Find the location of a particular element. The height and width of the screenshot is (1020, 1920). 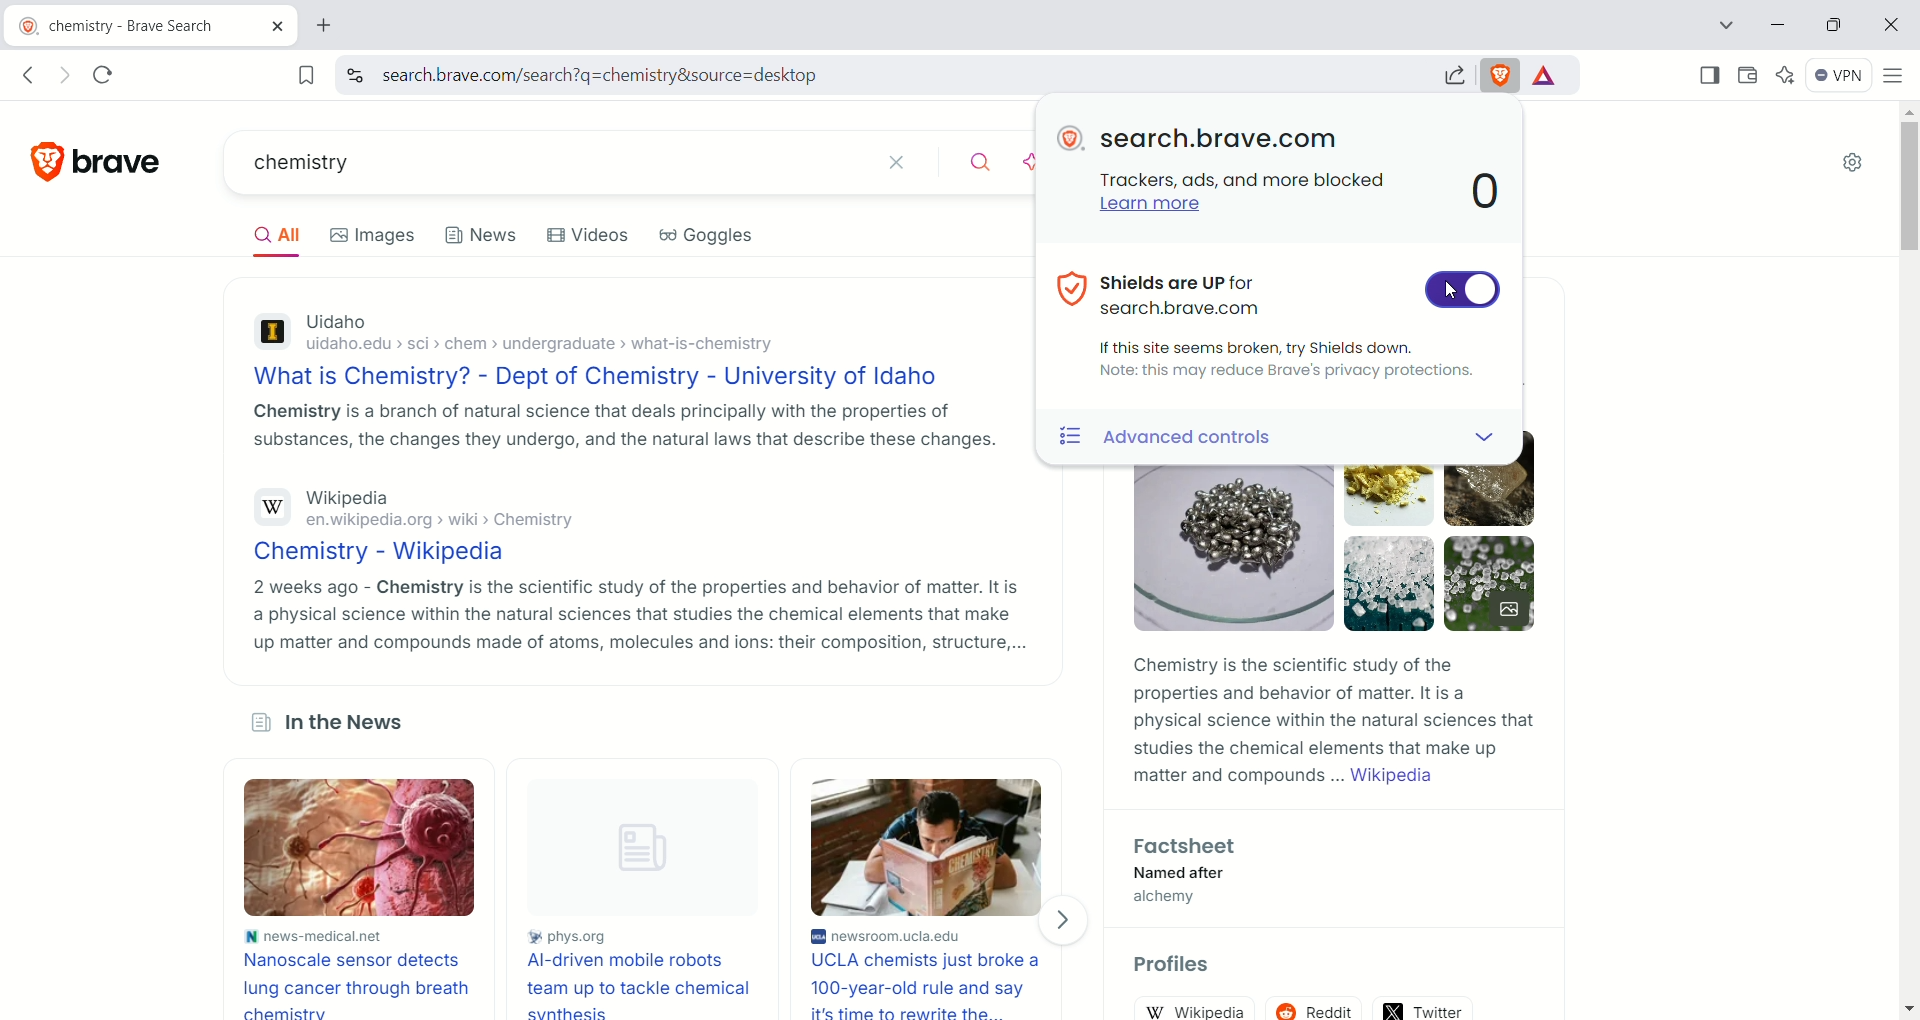

news-medical.net is located at coordinates (363, 934).